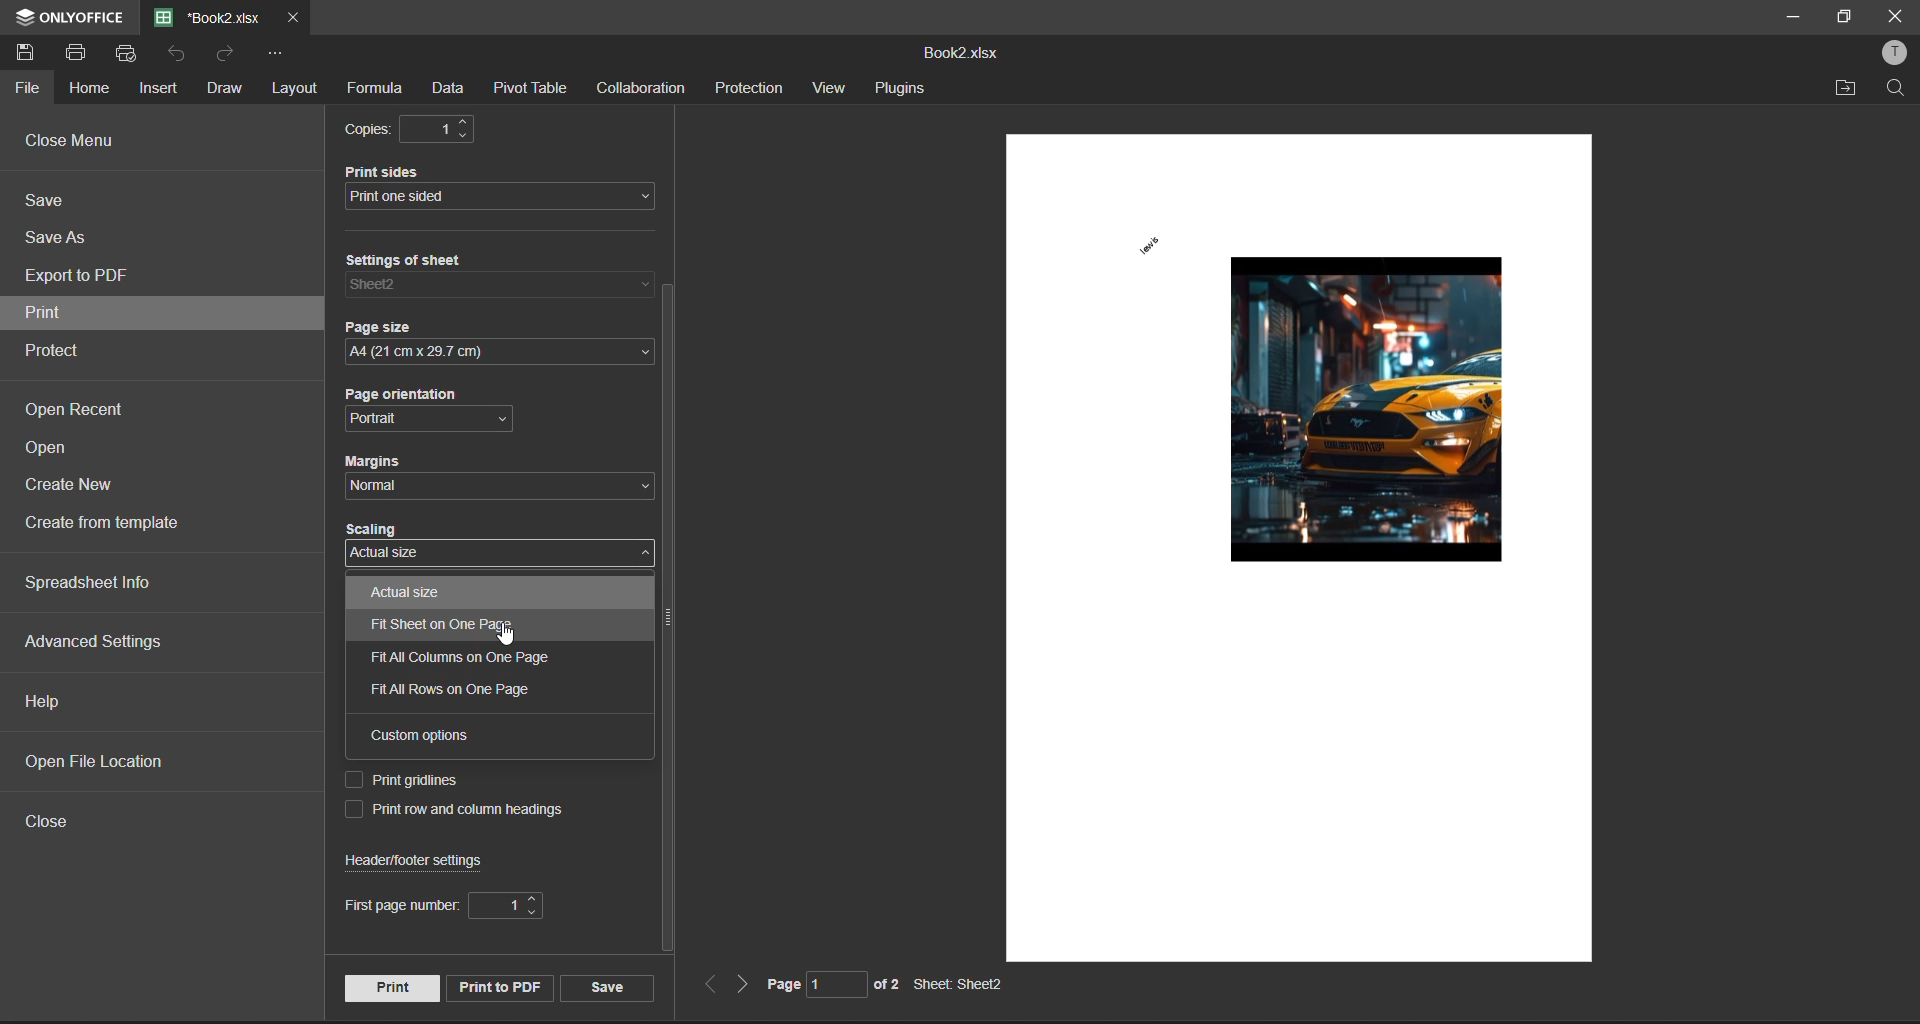  Describe the element at coordinates (608, 987) in the screenshot. I see `save` at that location.